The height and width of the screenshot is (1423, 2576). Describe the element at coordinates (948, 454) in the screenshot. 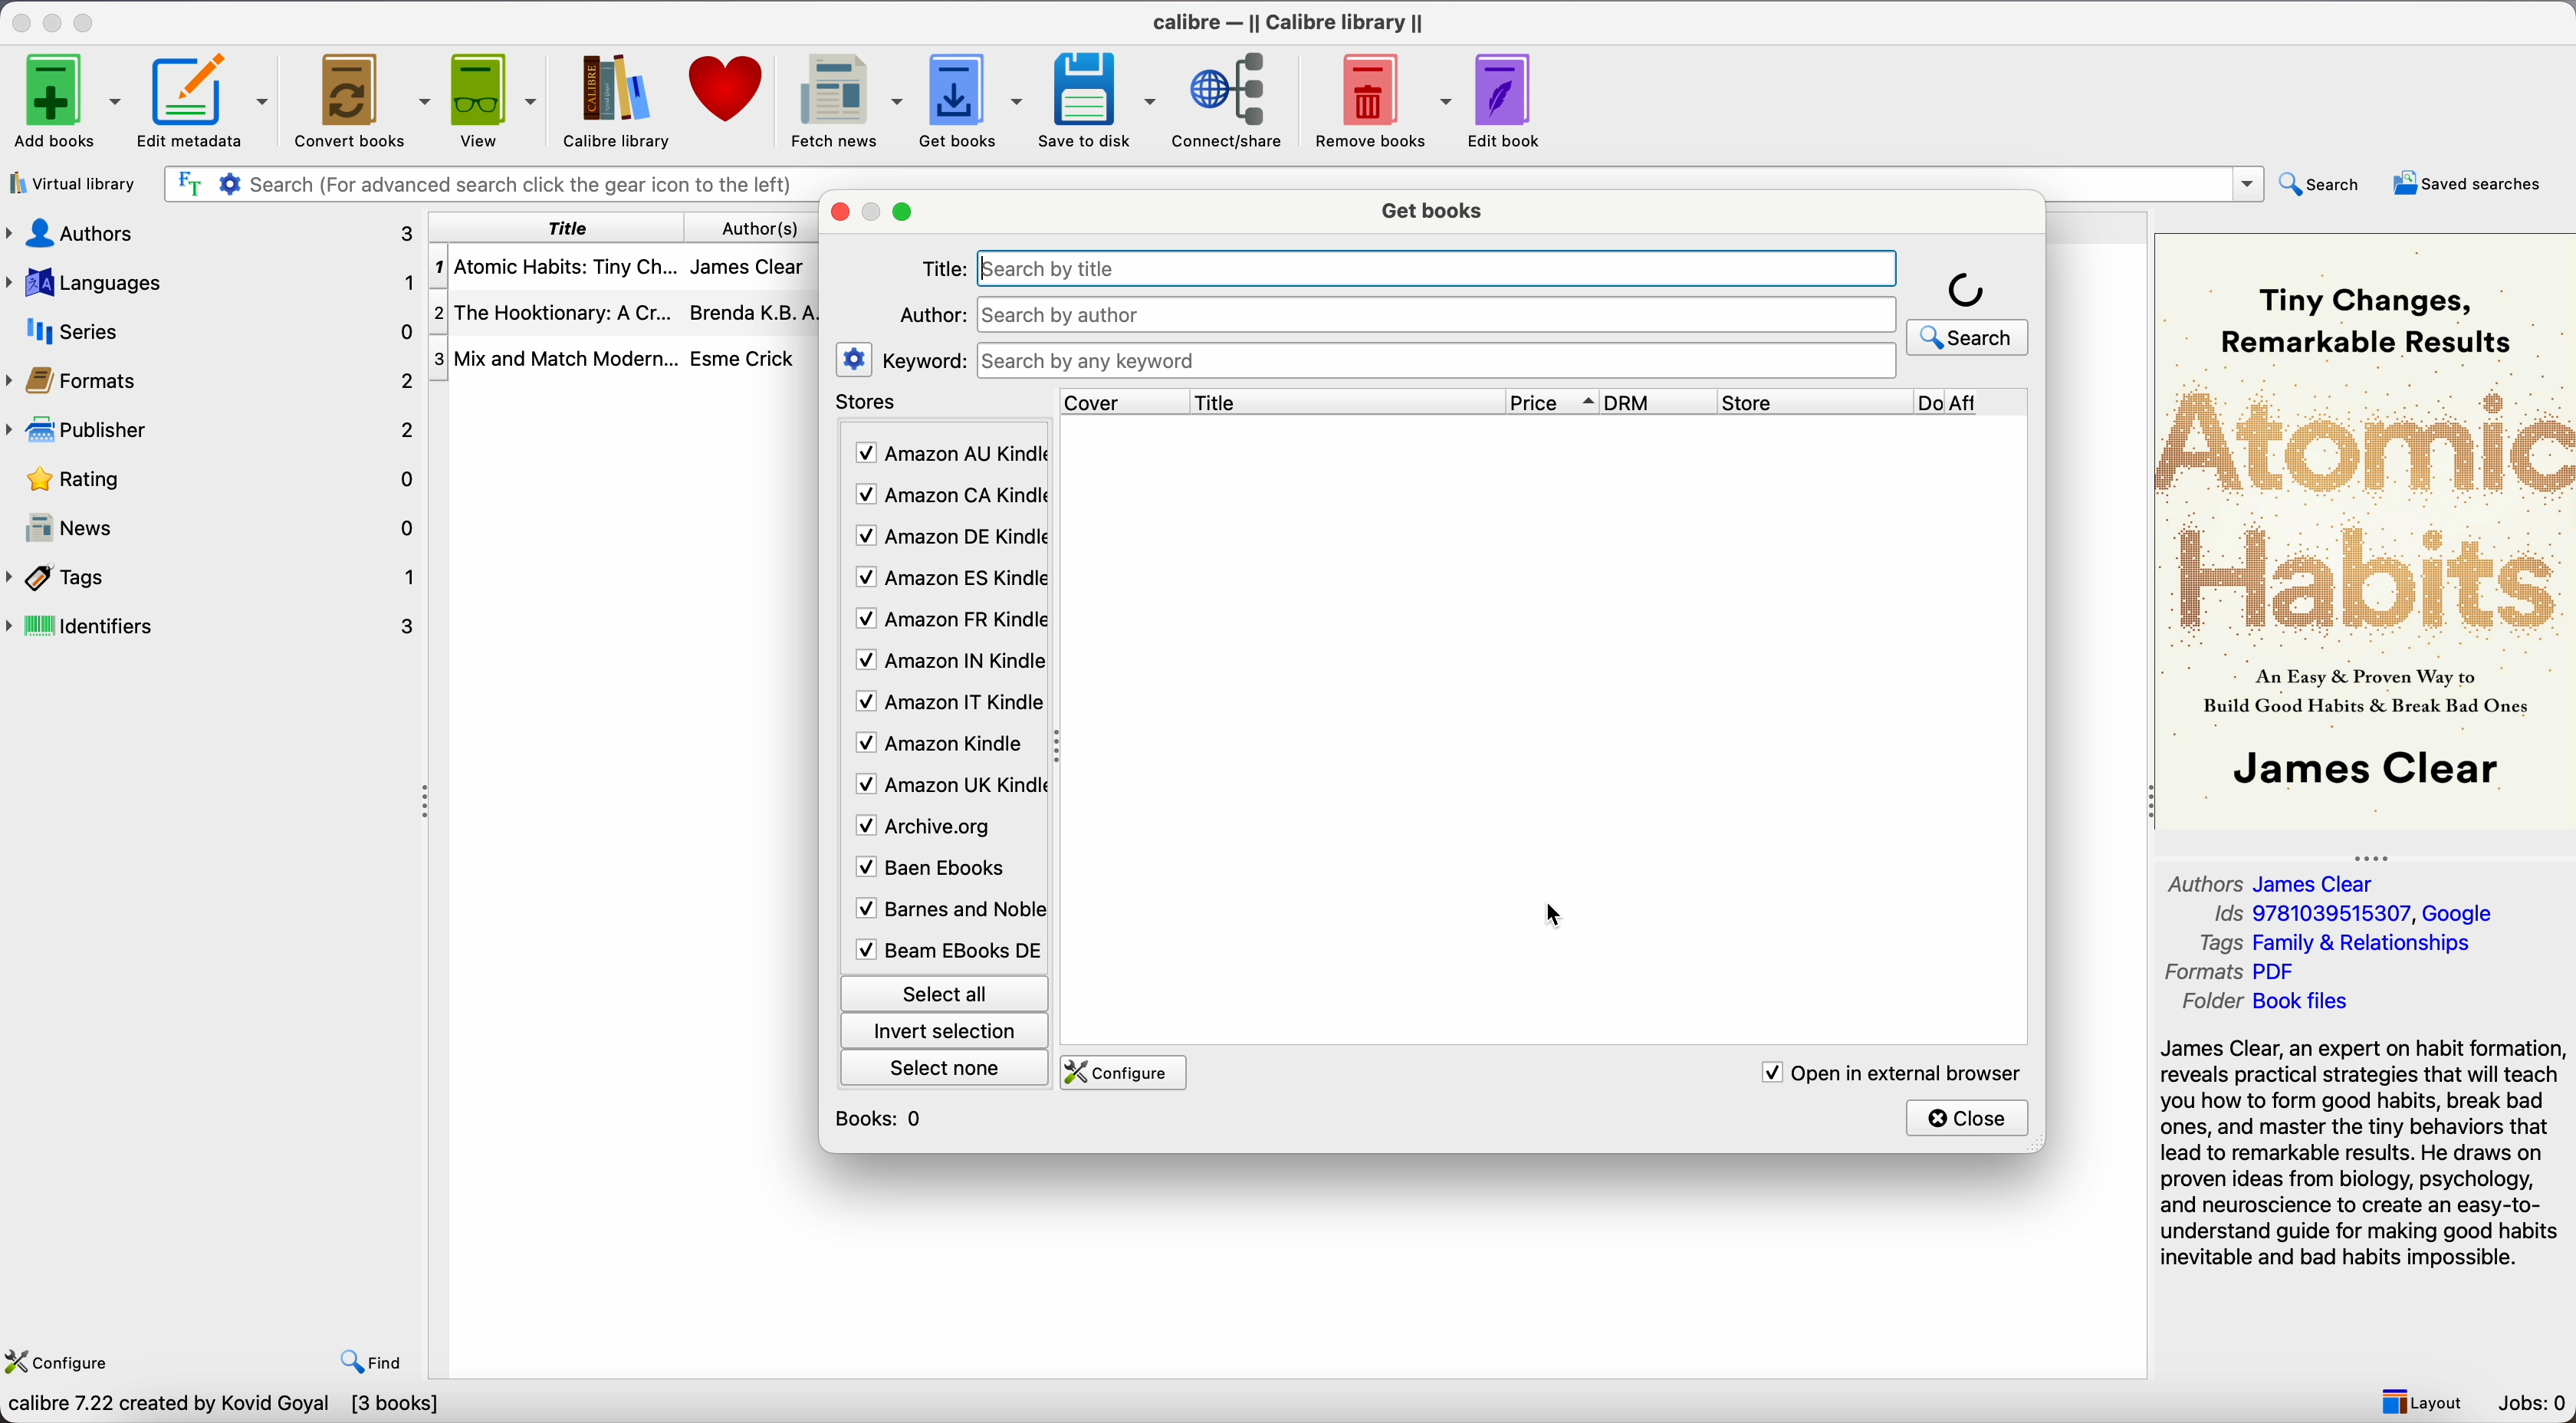

I see `Amazon AU Kindle` at that location.